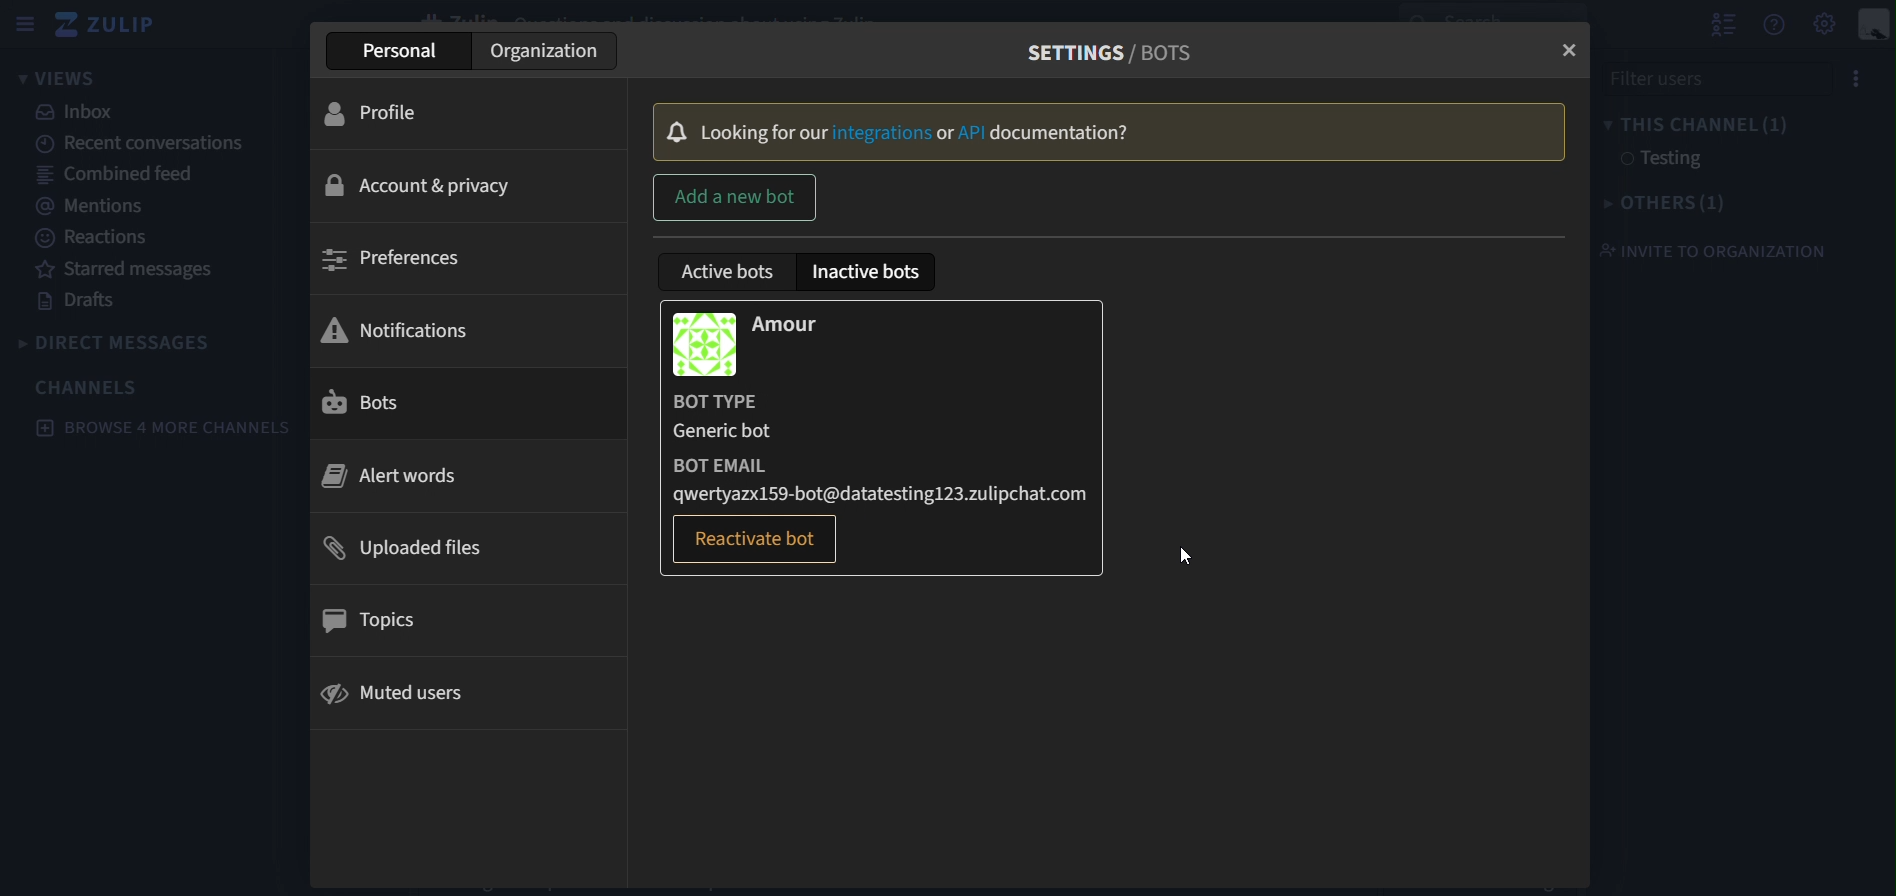 Image resolution: width=1896 pixels, height=896 pixels. Describe the element at coordinates (973, 133) in the screenshot. I see `API` at that location.